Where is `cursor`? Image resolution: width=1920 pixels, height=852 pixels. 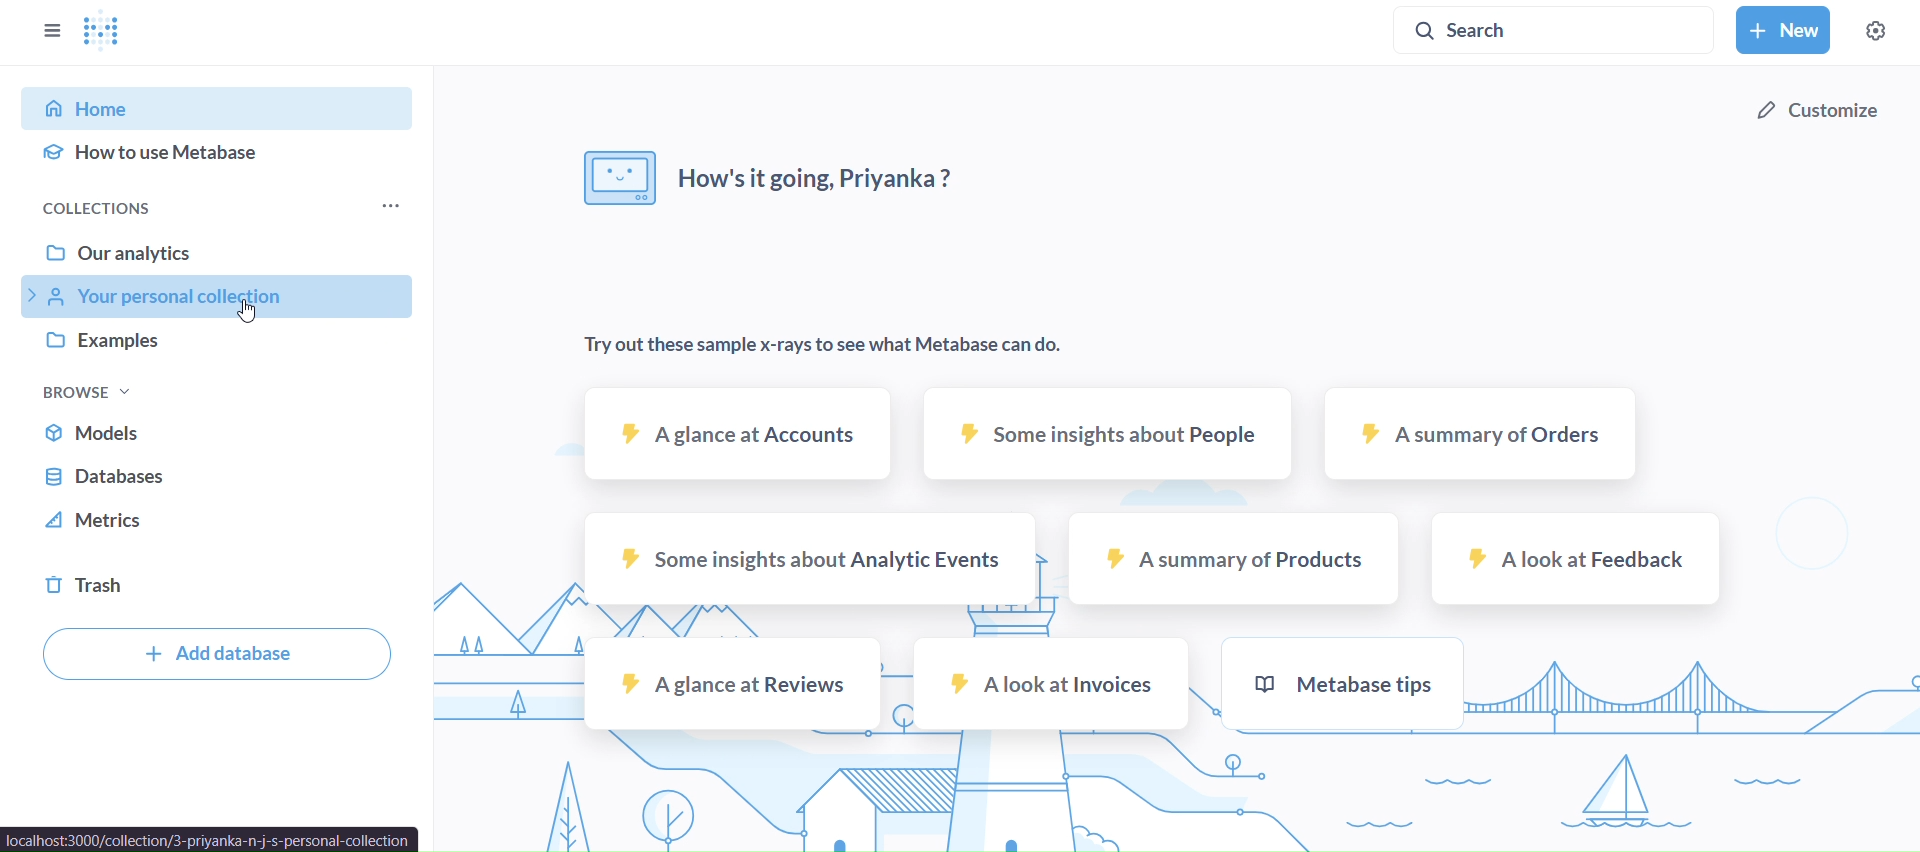
cursor is located at coordinates (246, 312).